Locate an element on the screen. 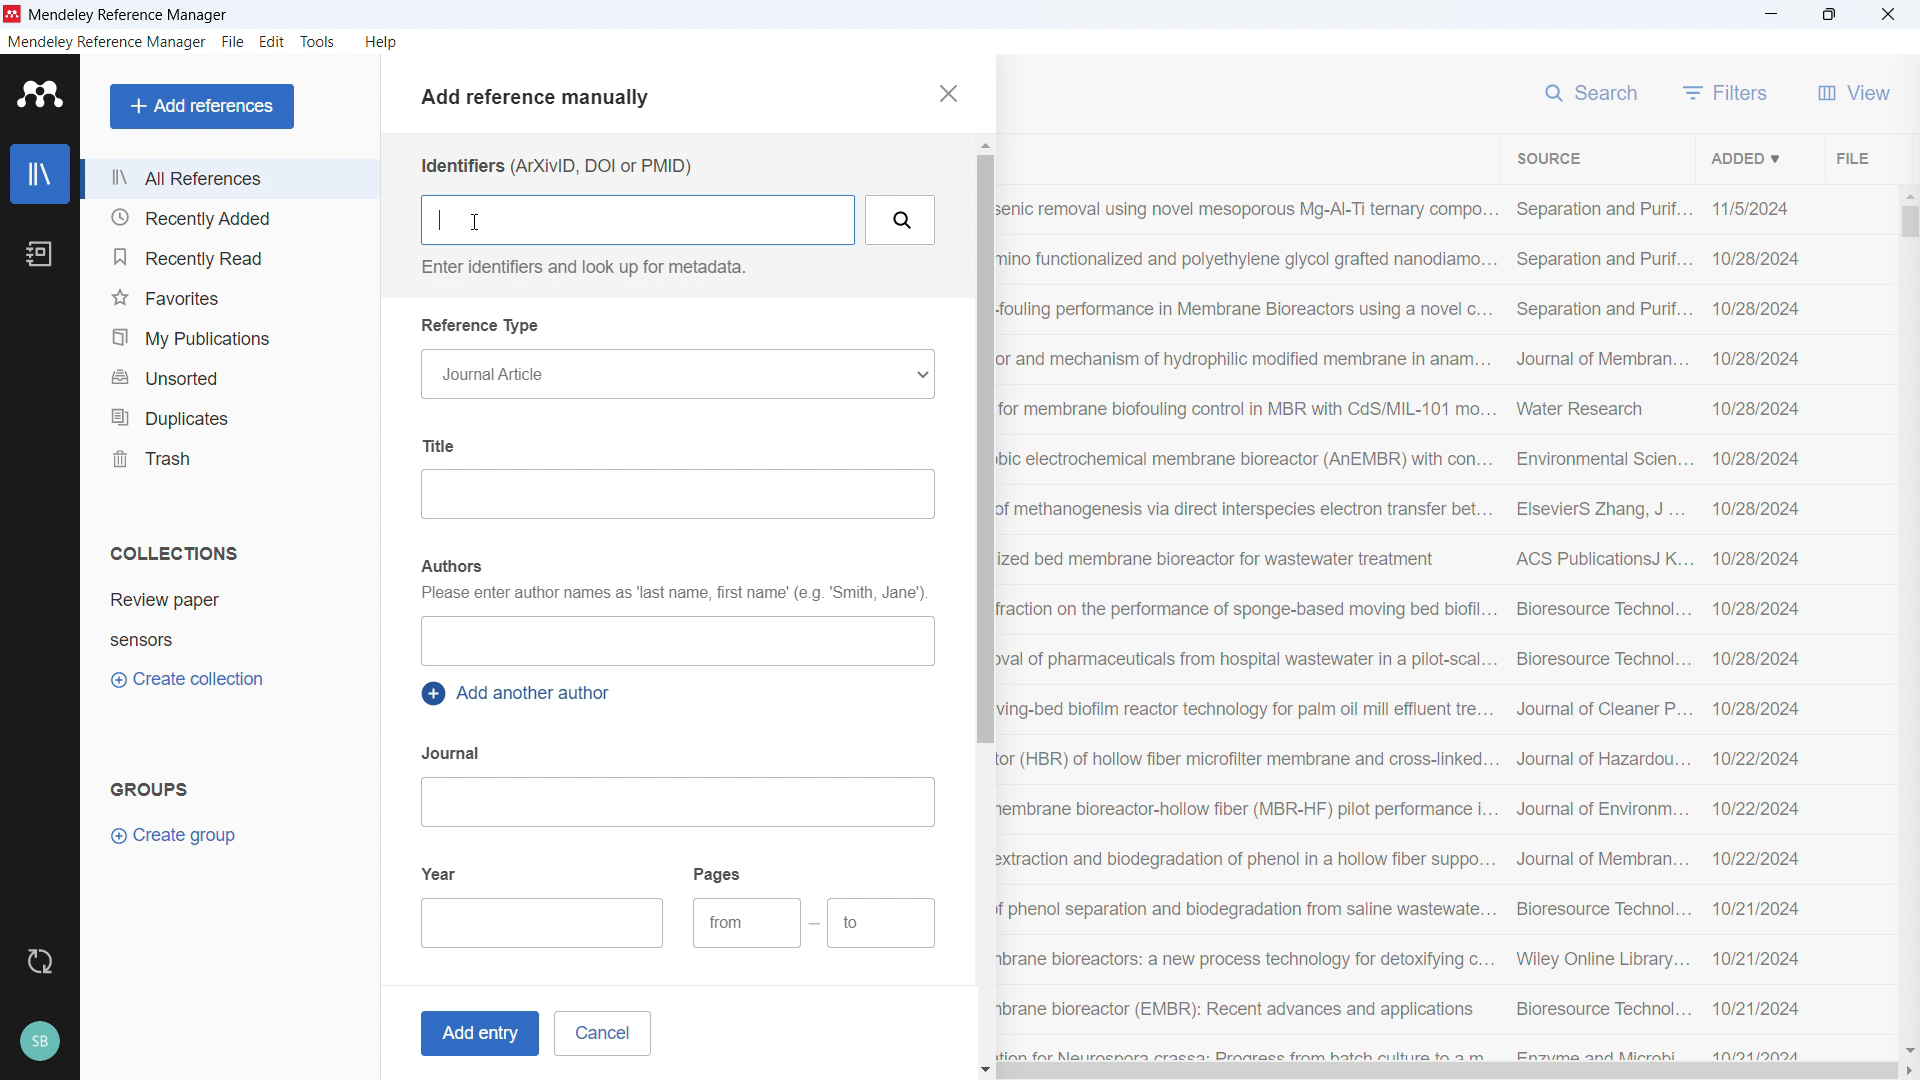 The height and width of the screenshot is (1080, 1920). Horizontal scroll bar  is located at coordinates (1448, 1072).